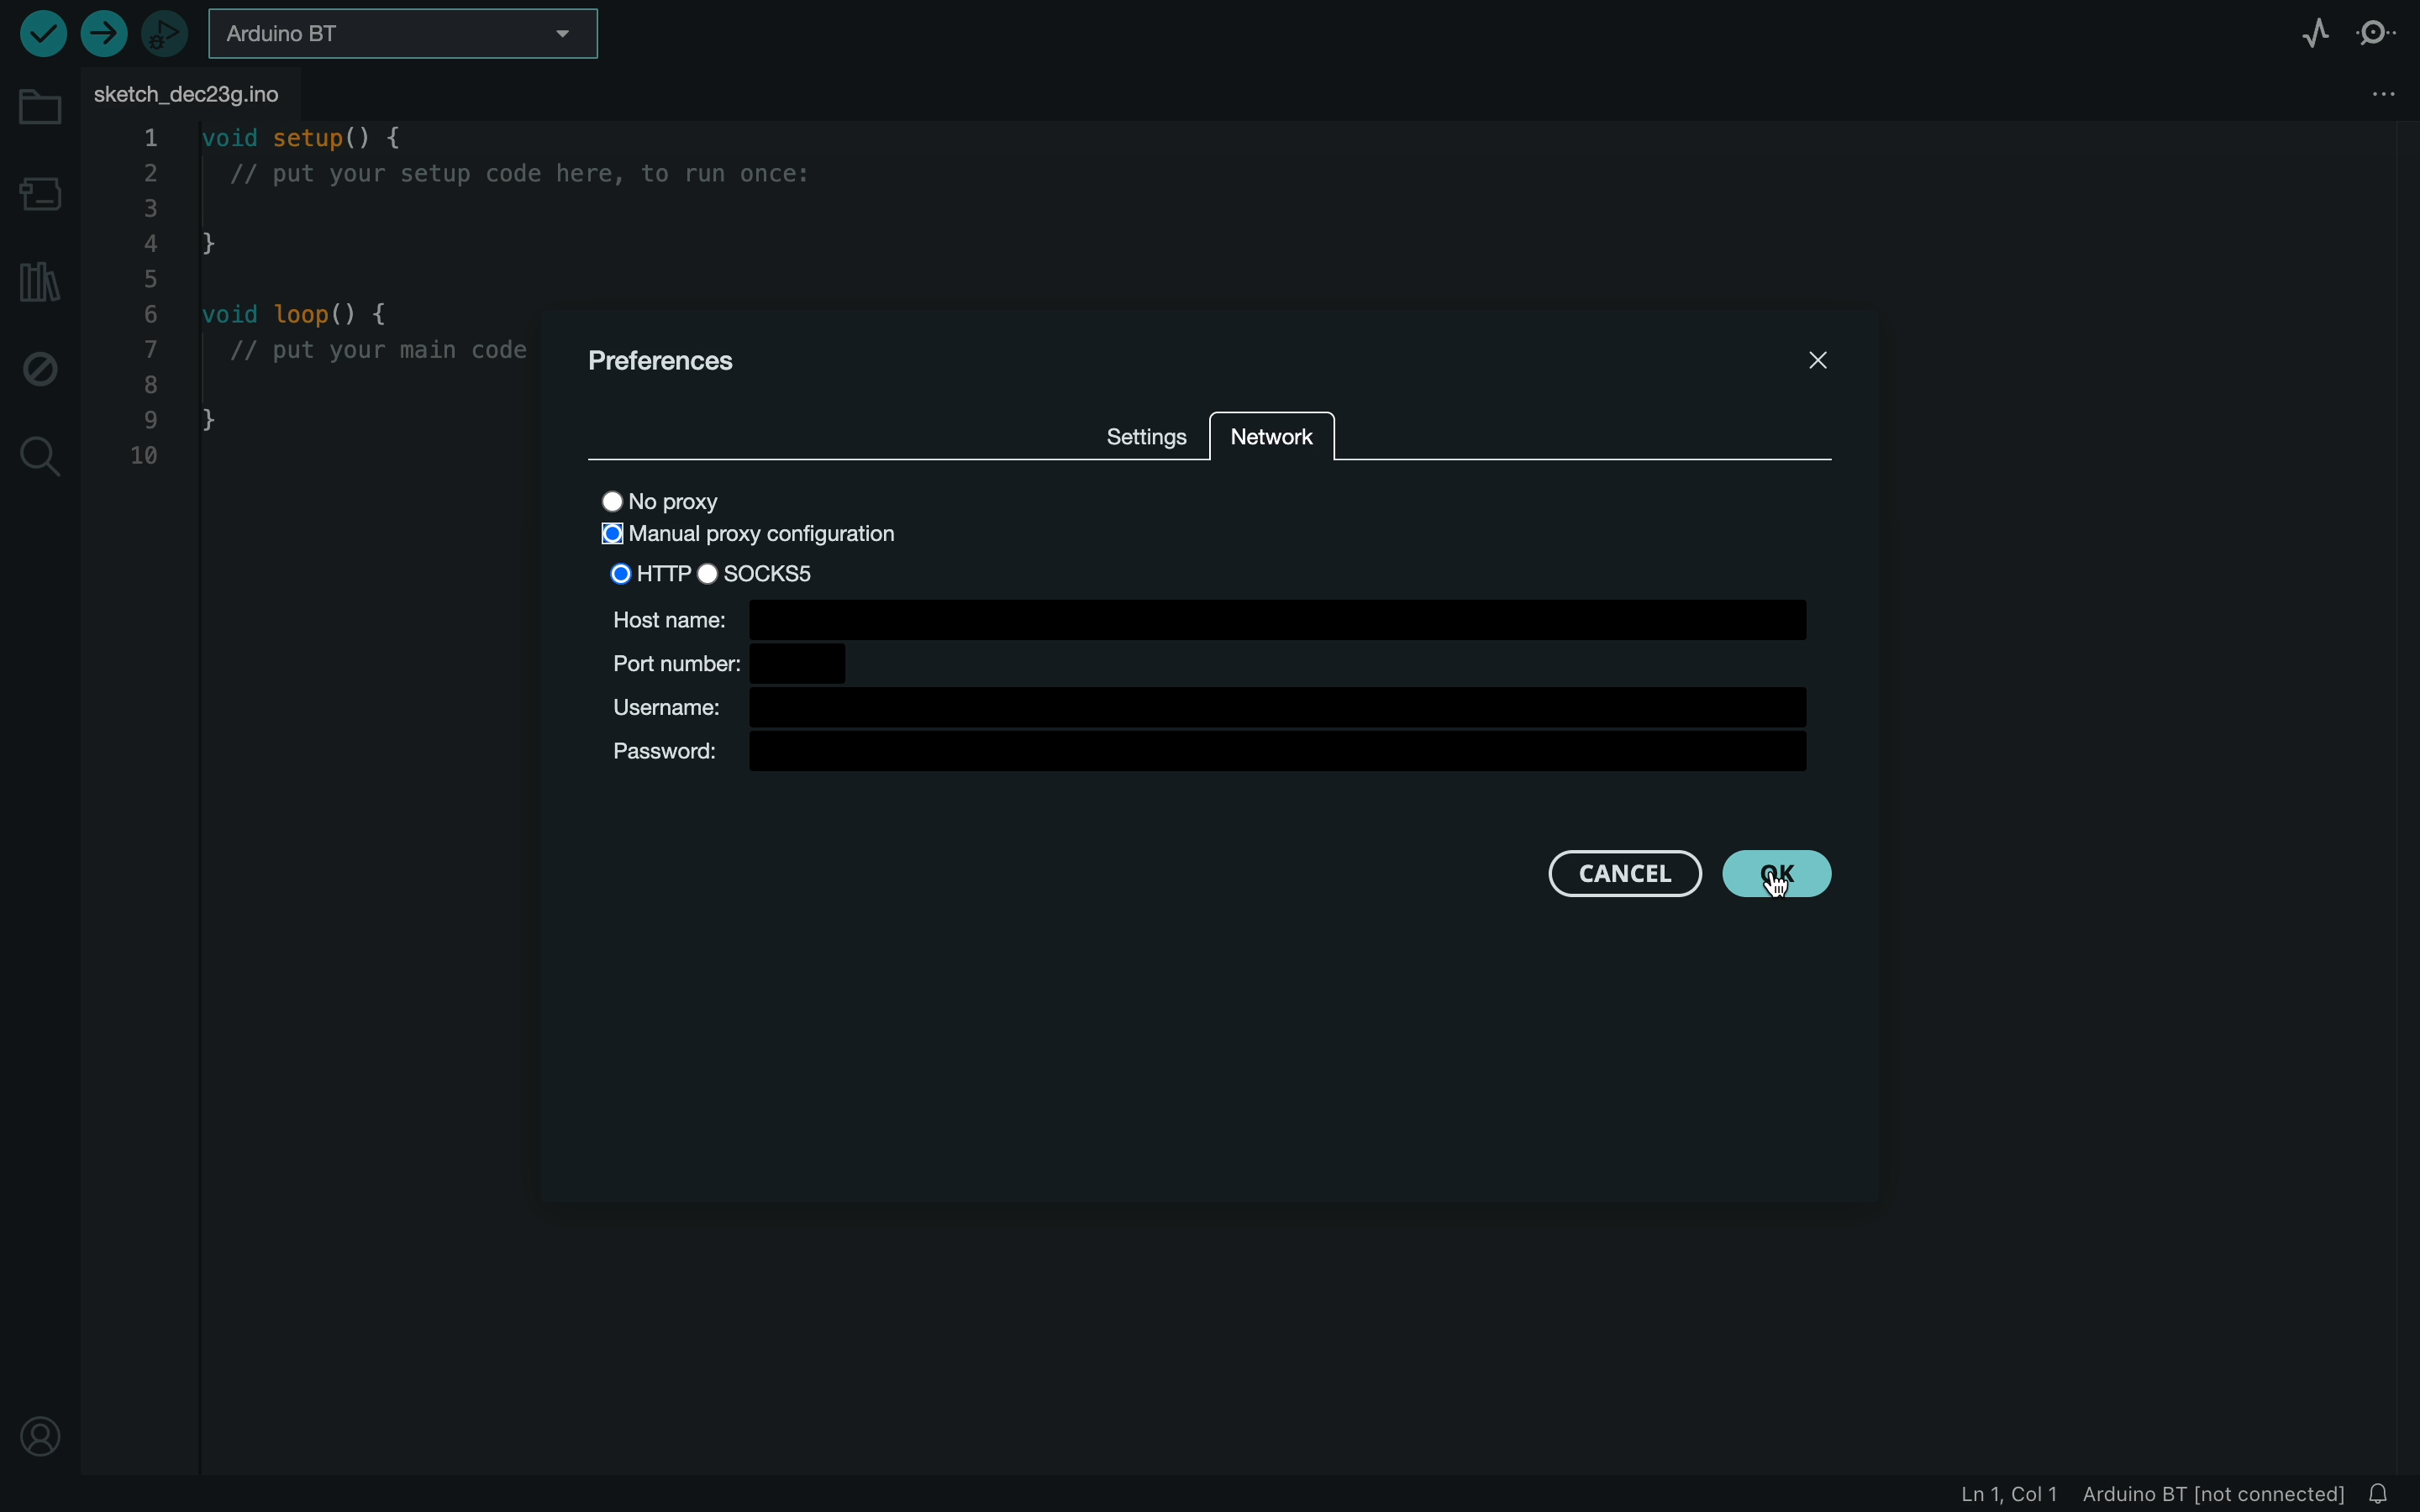 Image resolution: width=2420 pixels, height=1512 pixels. What do you see at coordinates (35, 282) in the screenshot?
I see `library manager` at bounding box center [35, 282].